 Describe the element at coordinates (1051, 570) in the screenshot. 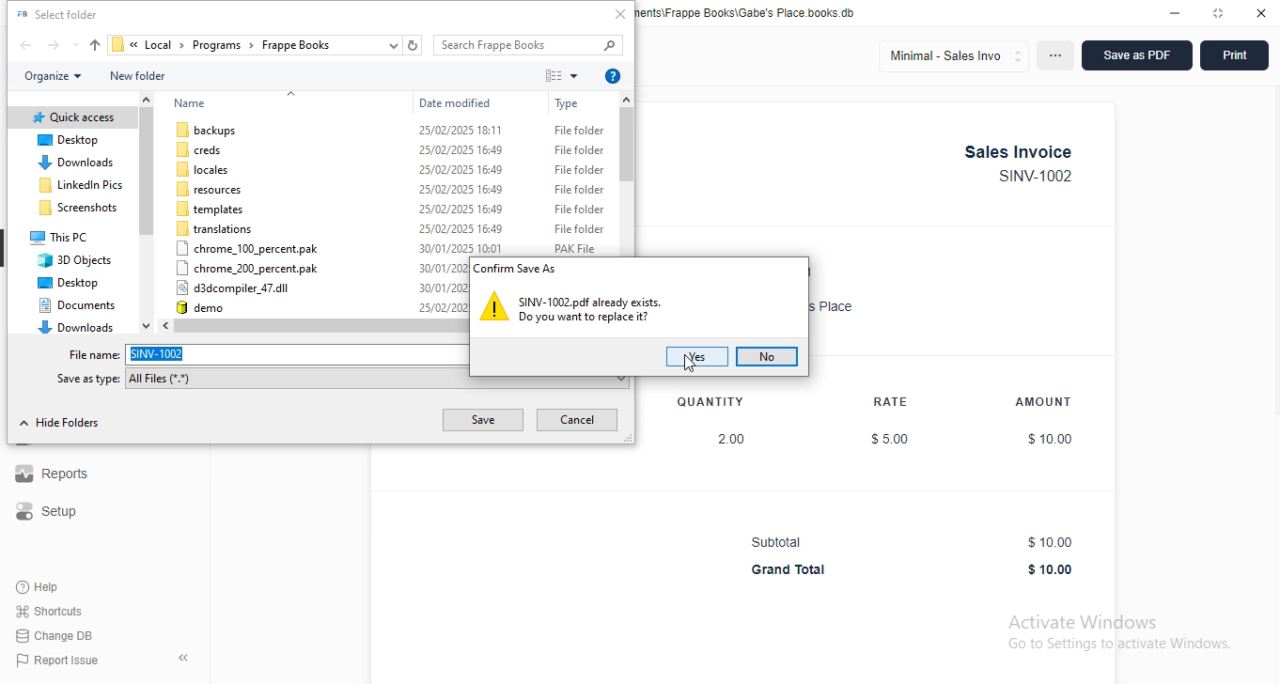

I see `$10.00` at that location.